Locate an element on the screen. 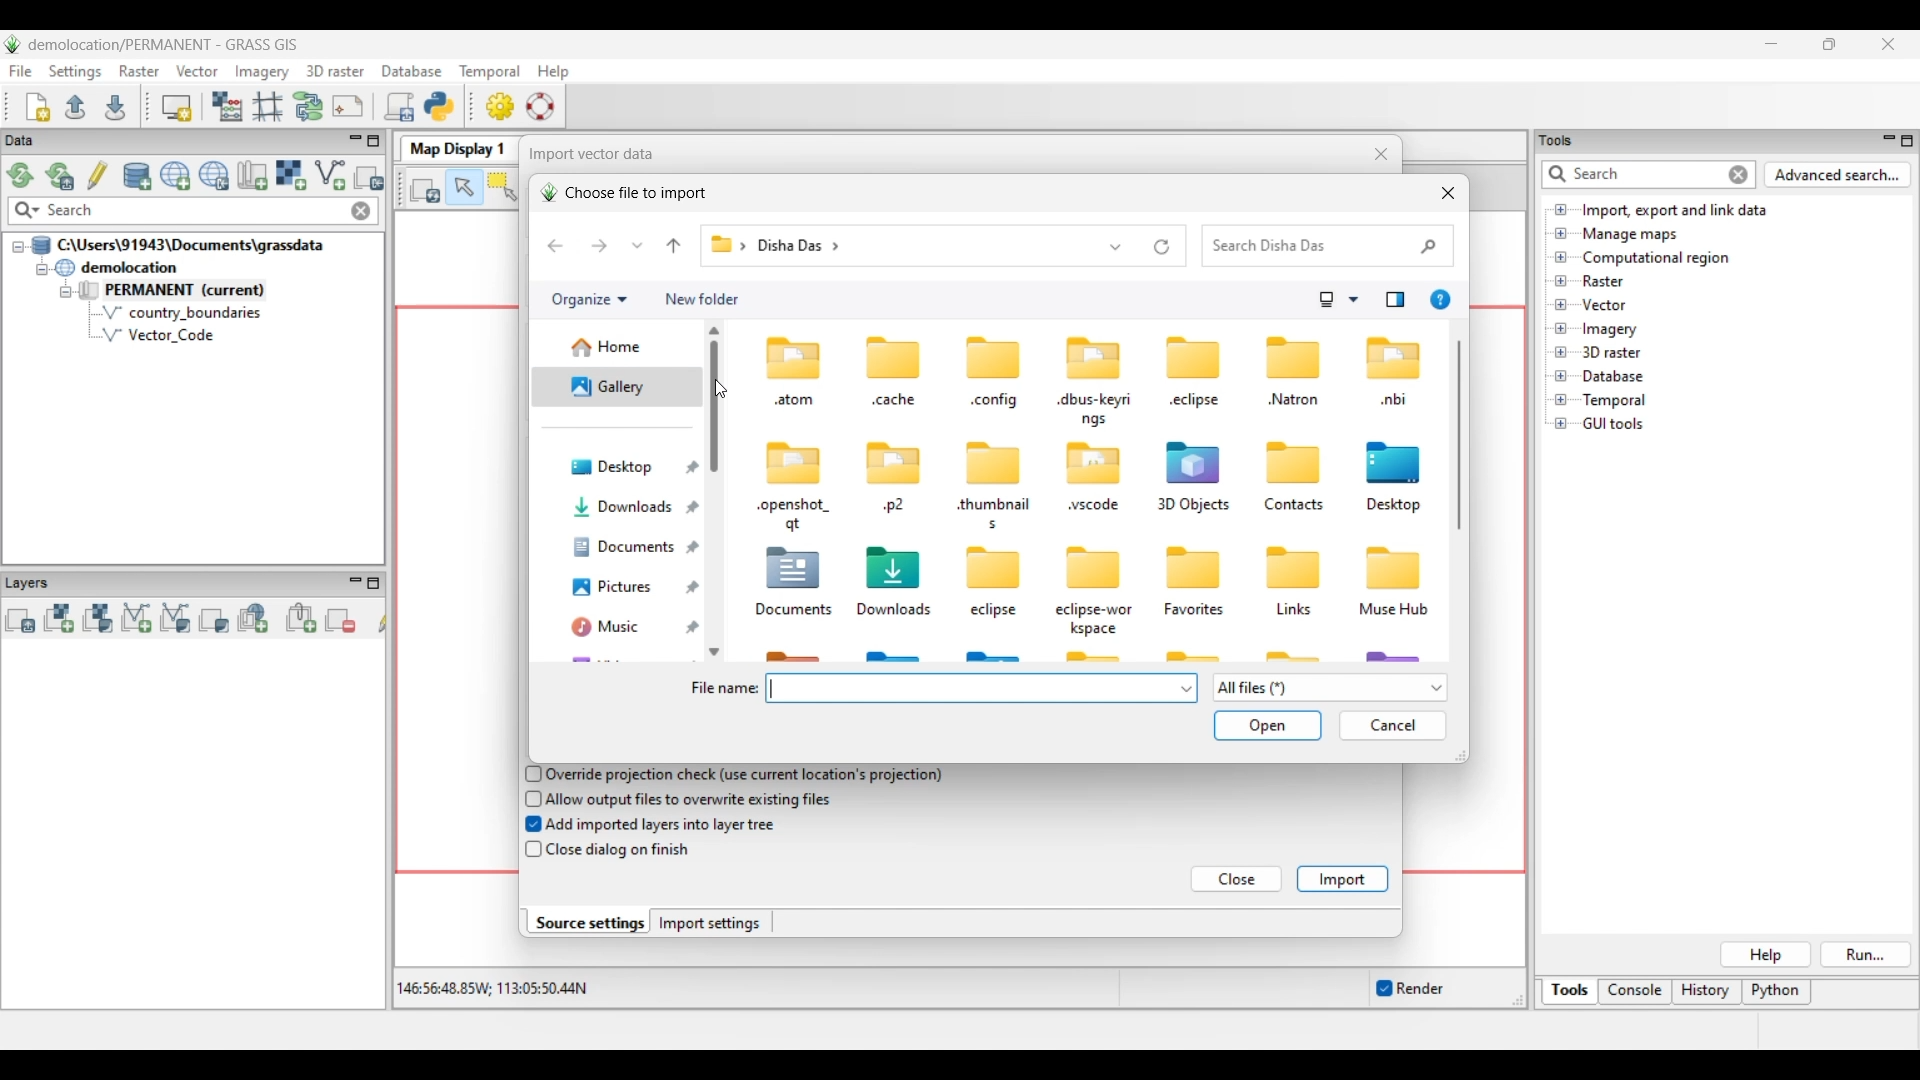 Image resolution: width=1920 pixels, height=1080 pixels. Allow edits outside of the current mapset is located at coordinates (98, 175).